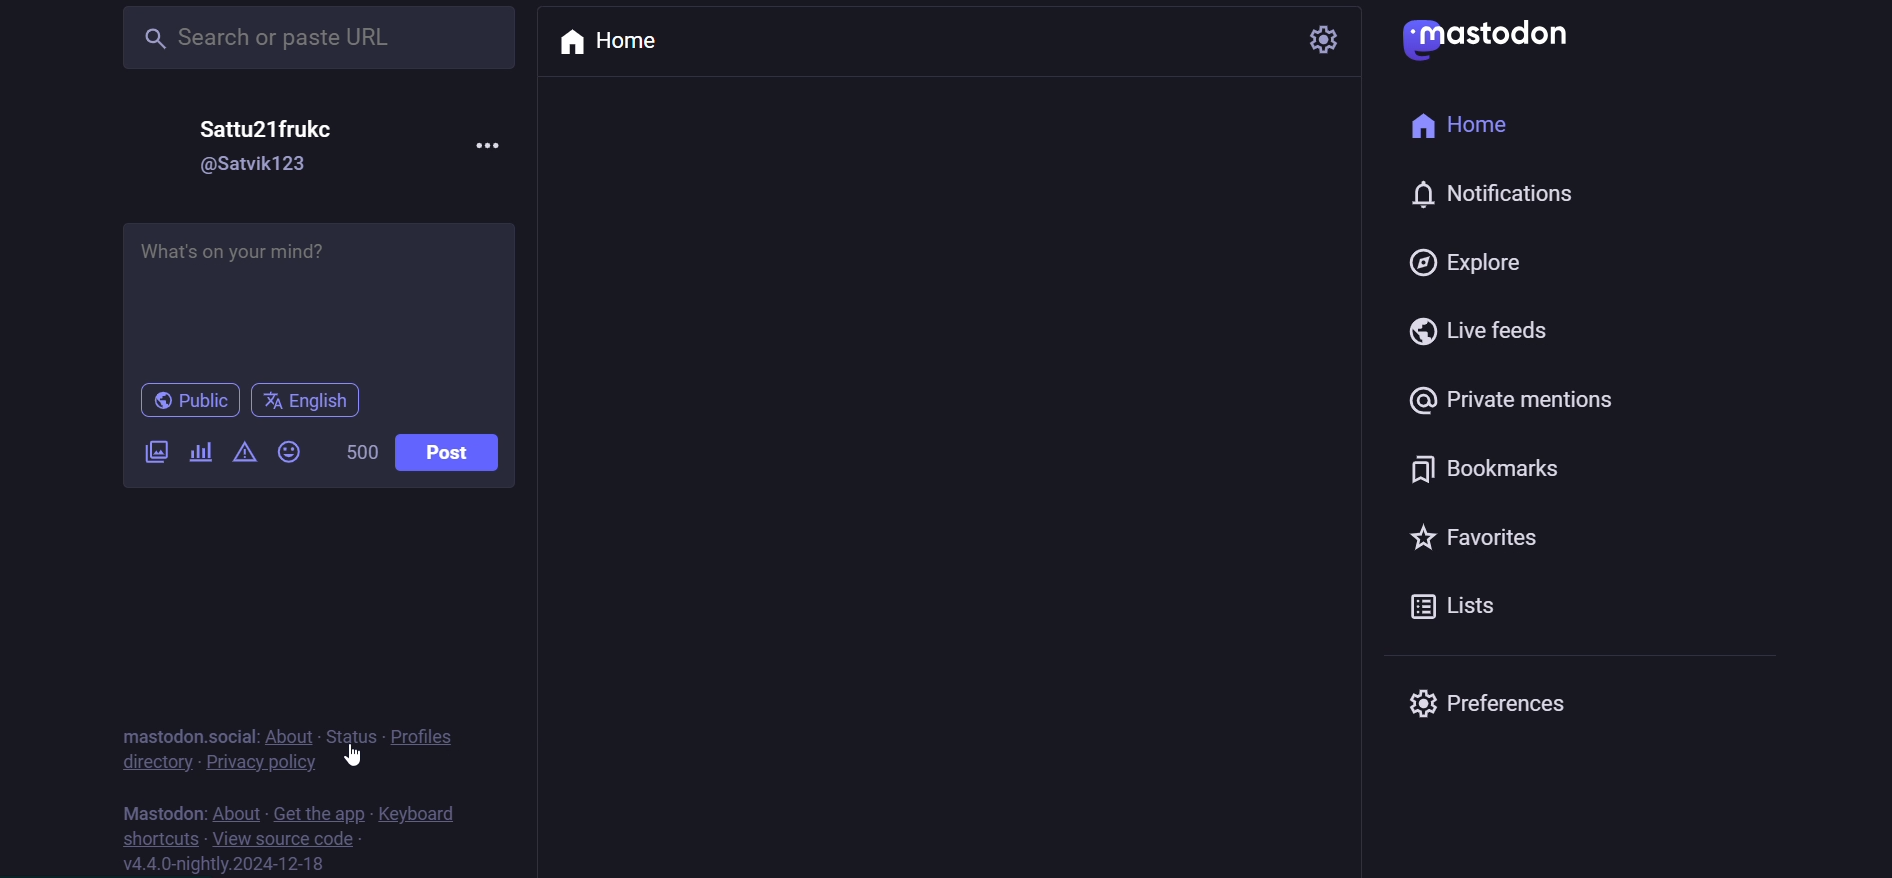  What do you see at coordinates (310, 399) in the screenshot?
I see `english` at bounding box center [310, 399].